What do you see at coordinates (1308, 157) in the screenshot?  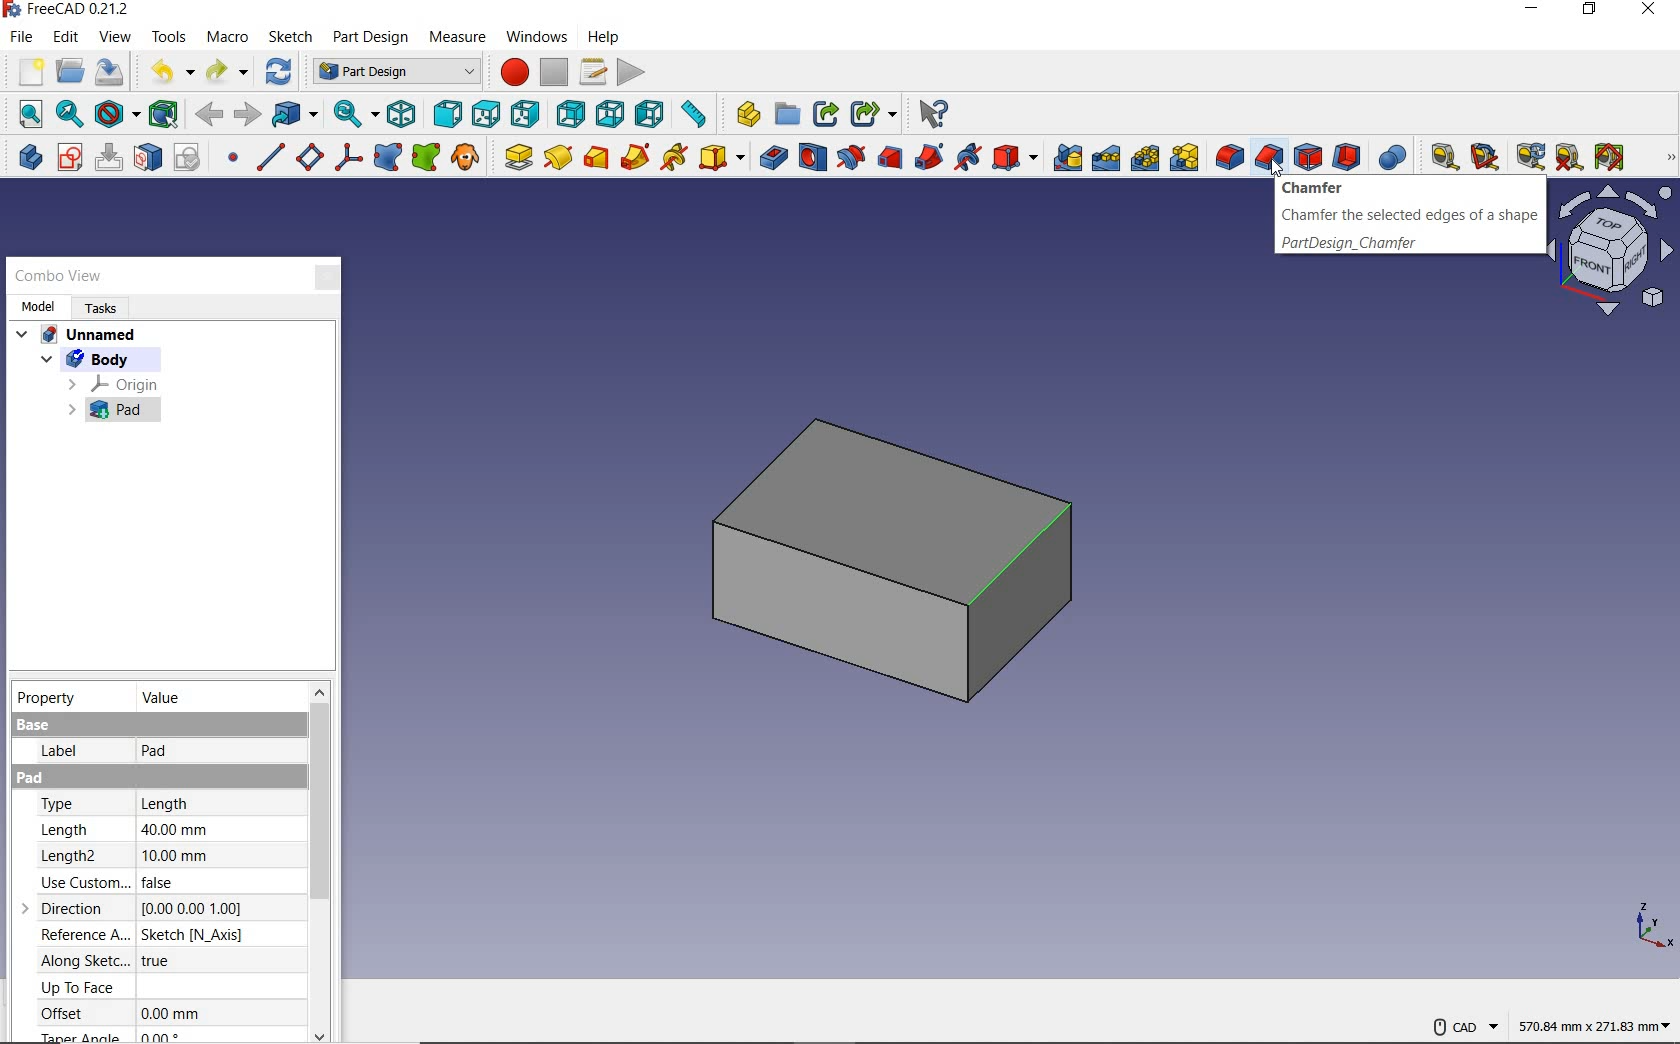 I see `draft` at bounding box center [1308, 157].